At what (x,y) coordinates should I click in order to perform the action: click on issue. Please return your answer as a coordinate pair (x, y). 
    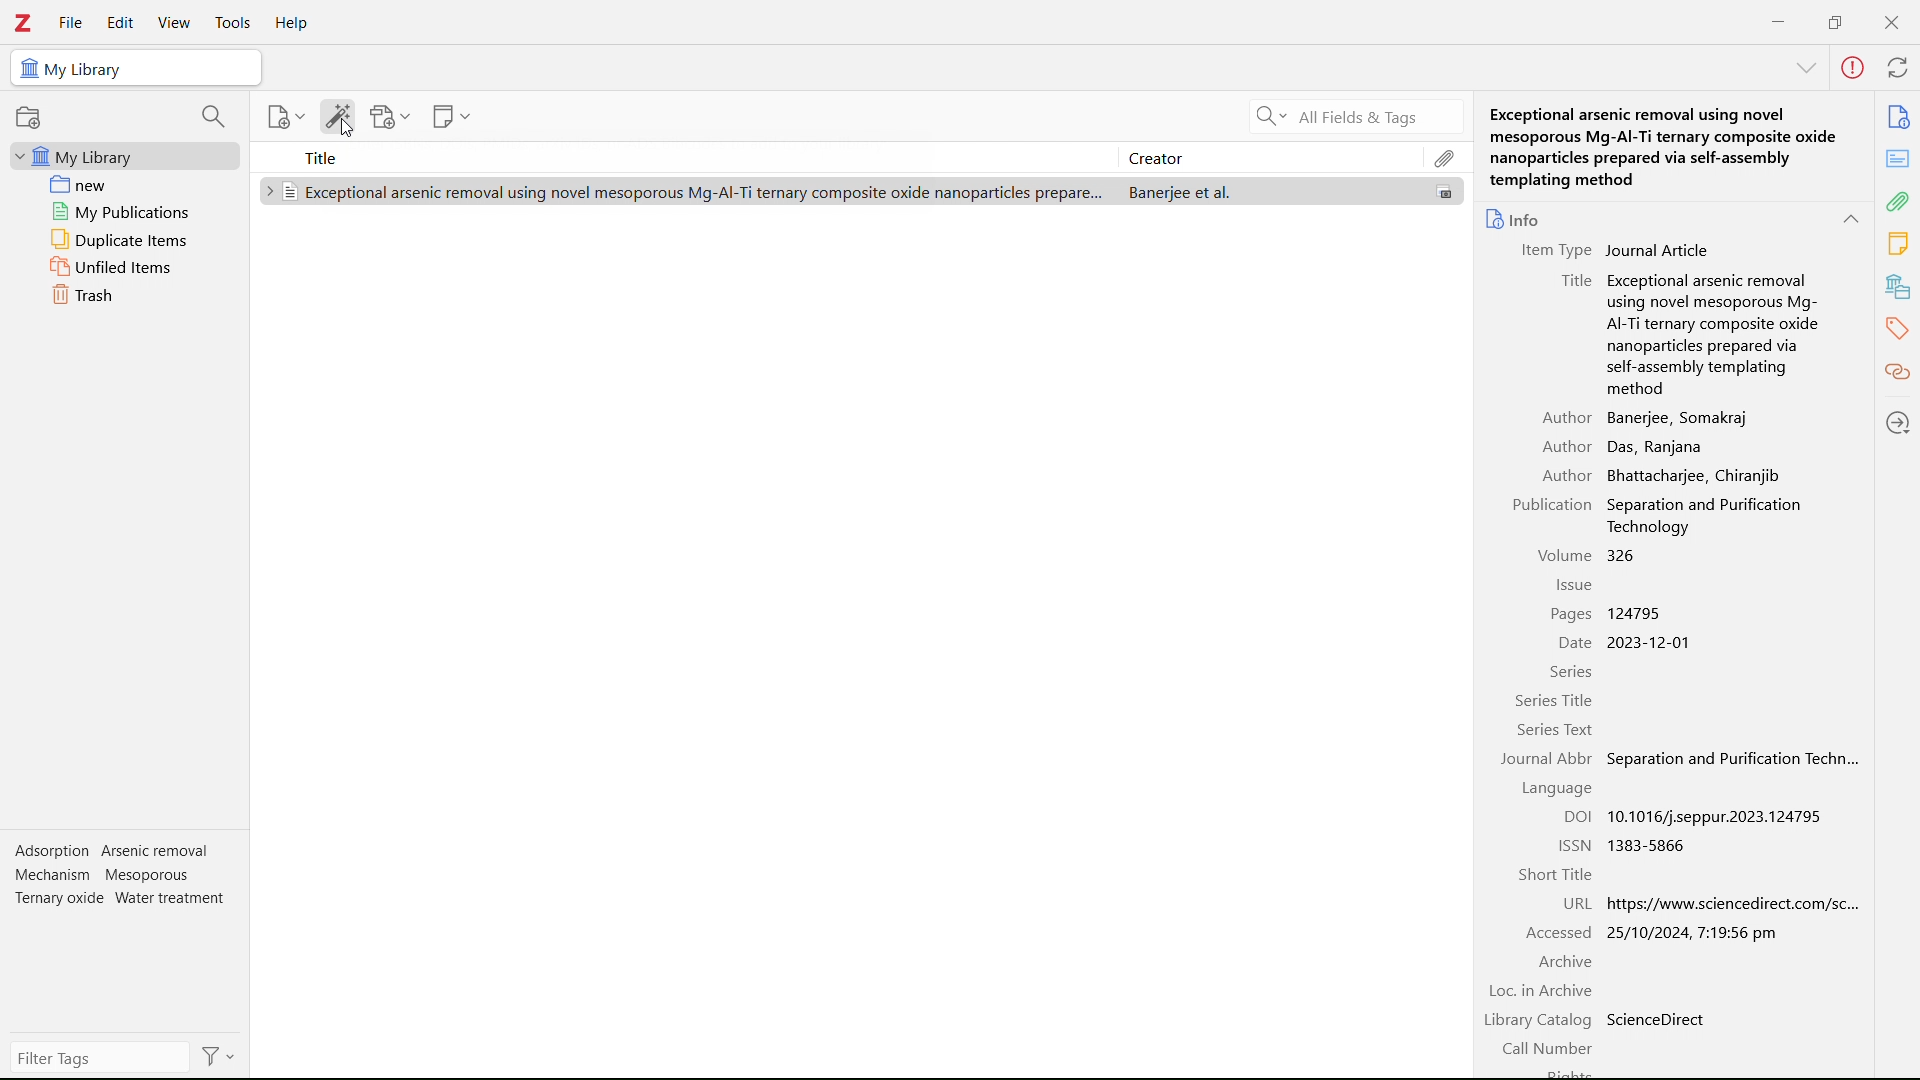
    Looking at the image, I should click on (1572, 586).